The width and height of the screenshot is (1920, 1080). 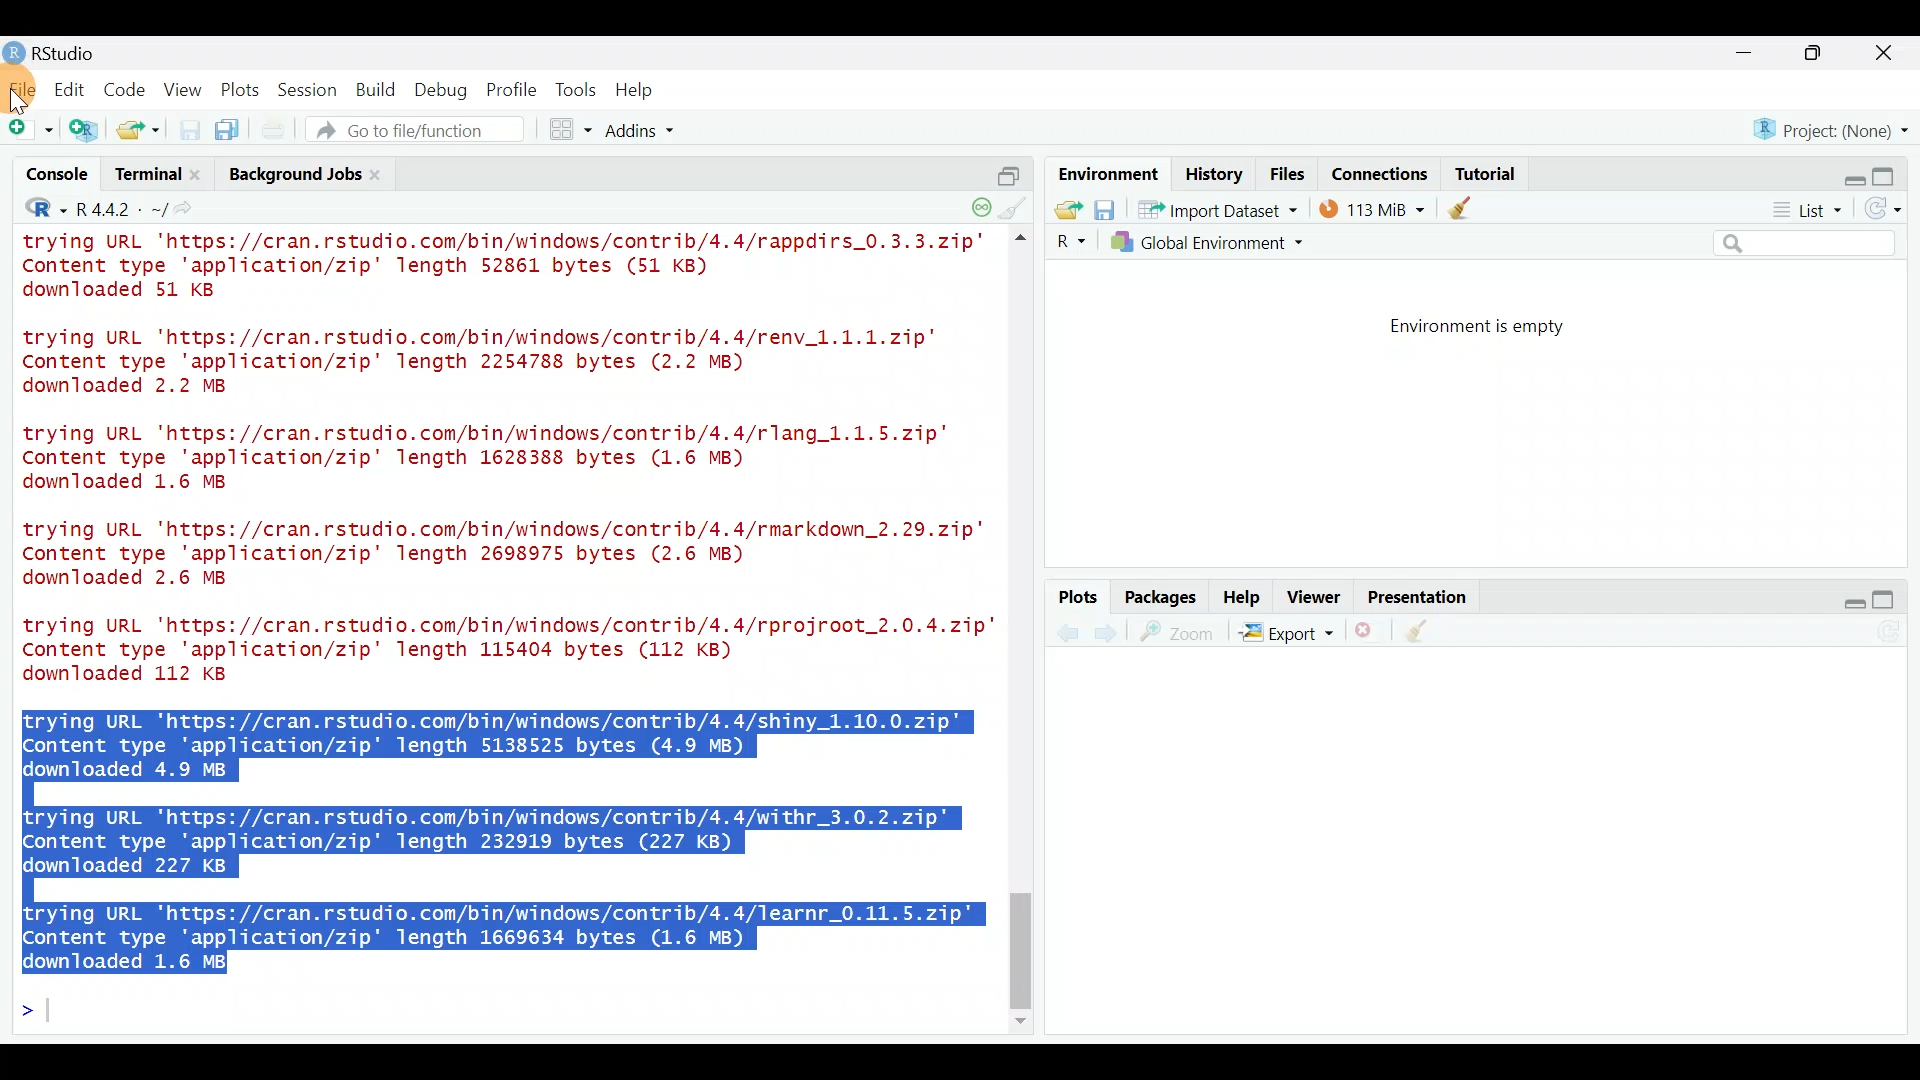 I want to click on Refresh current plot, so click(x=1895, y=633).